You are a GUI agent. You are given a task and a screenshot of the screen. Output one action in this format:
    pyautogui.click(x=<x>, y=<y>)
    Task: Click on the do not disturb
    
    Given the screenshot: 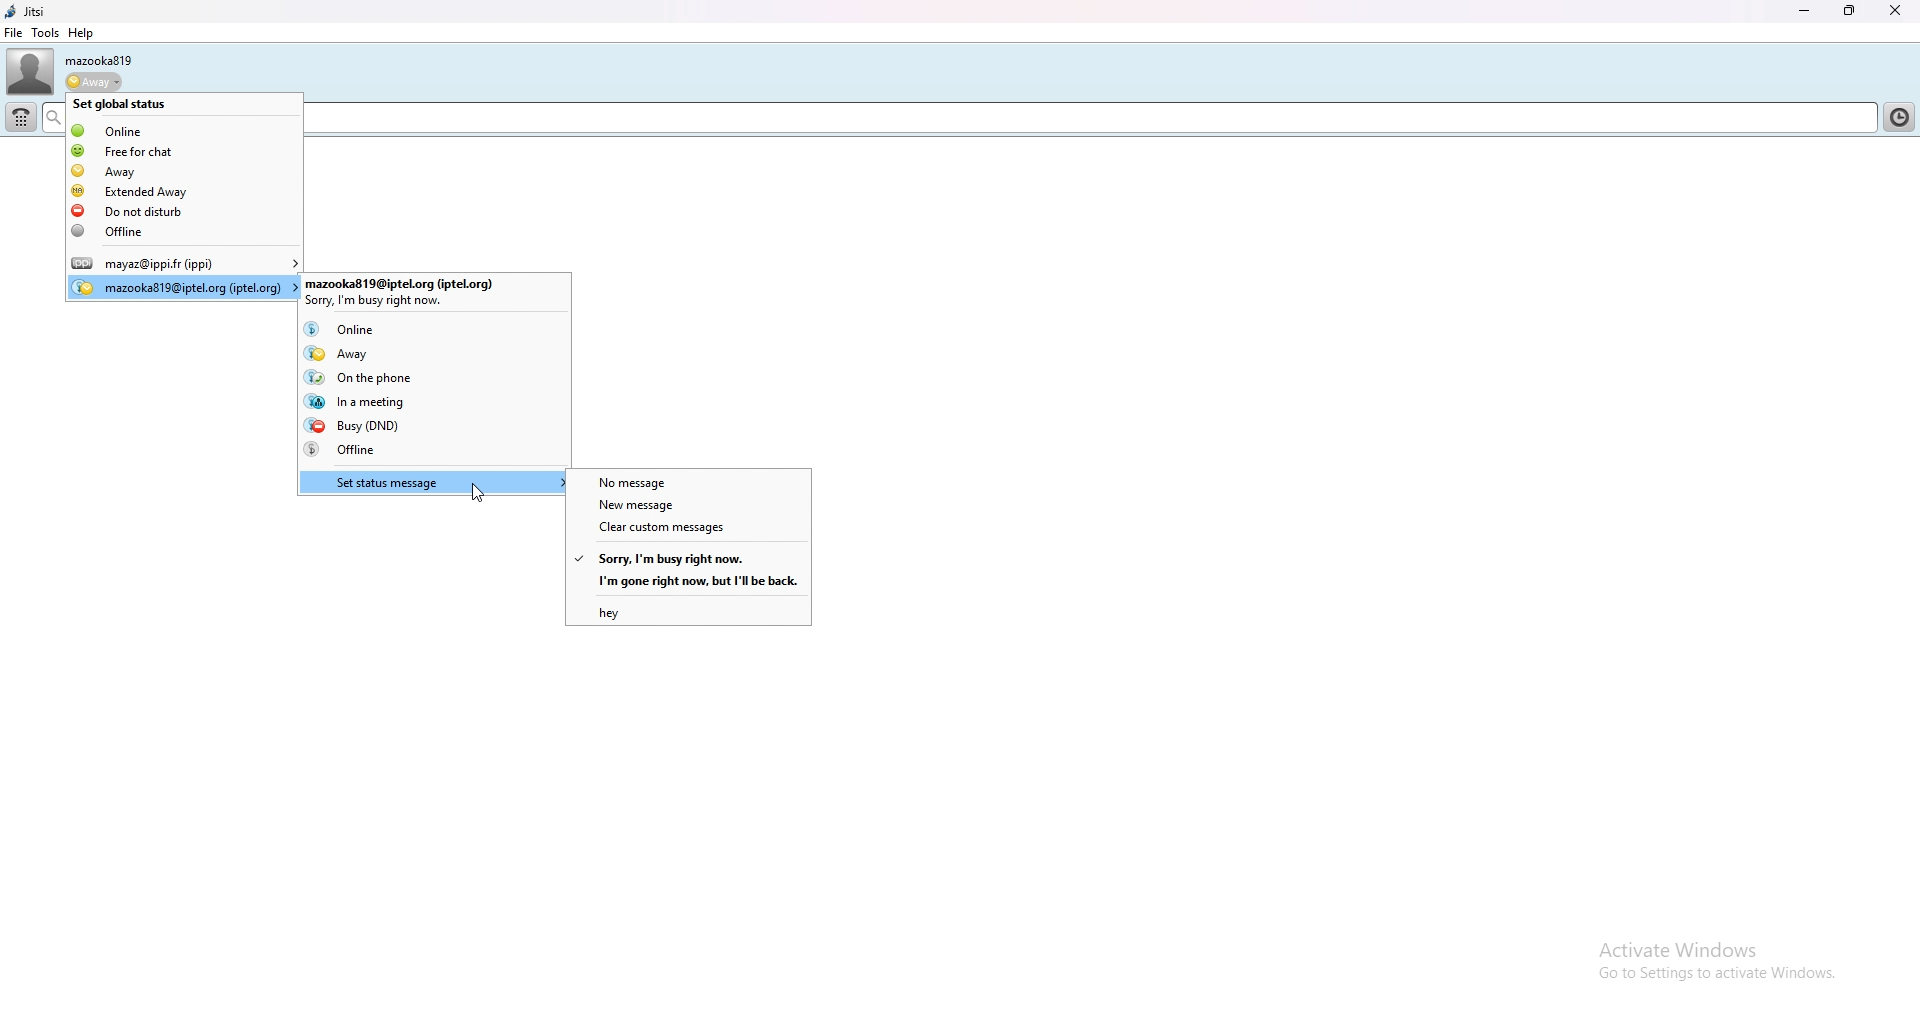 What is the action you would take?
    pyautogui.click(x=185, y=210)
    